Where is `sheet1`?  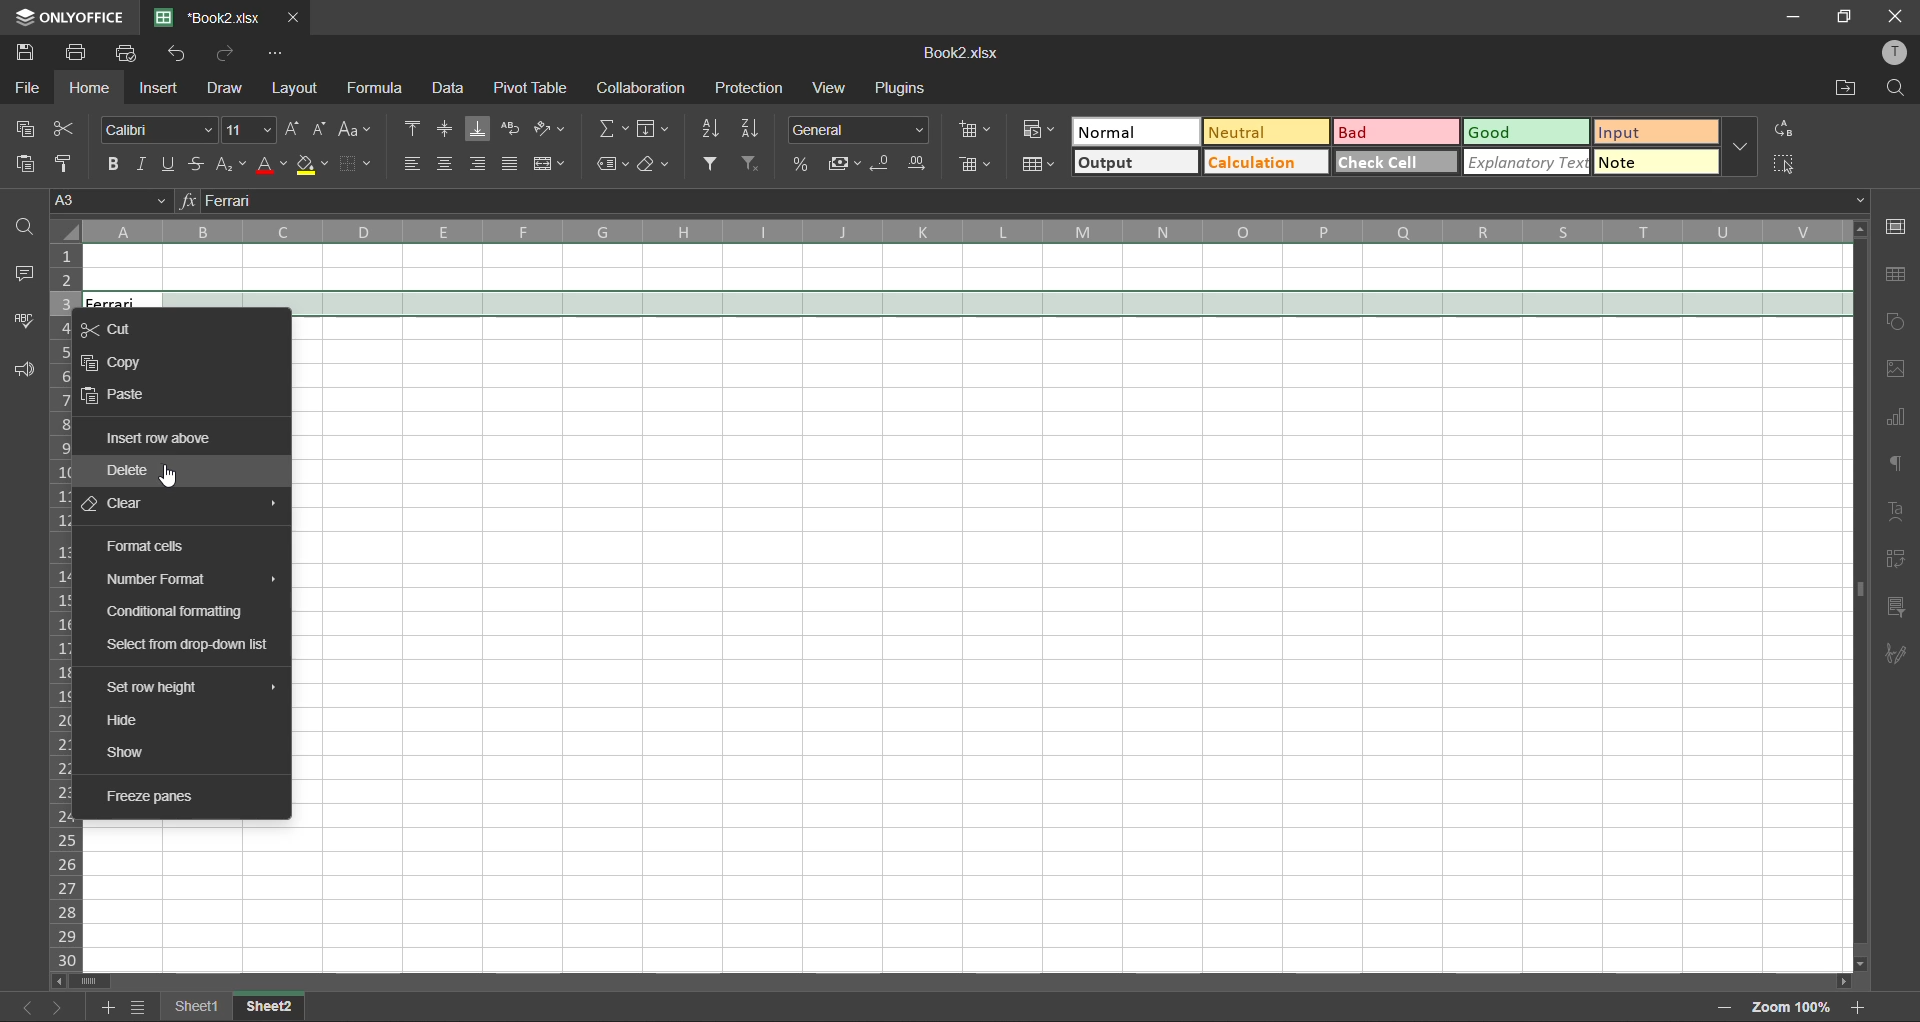 sheet1 is located at coordinates (201, 1004).